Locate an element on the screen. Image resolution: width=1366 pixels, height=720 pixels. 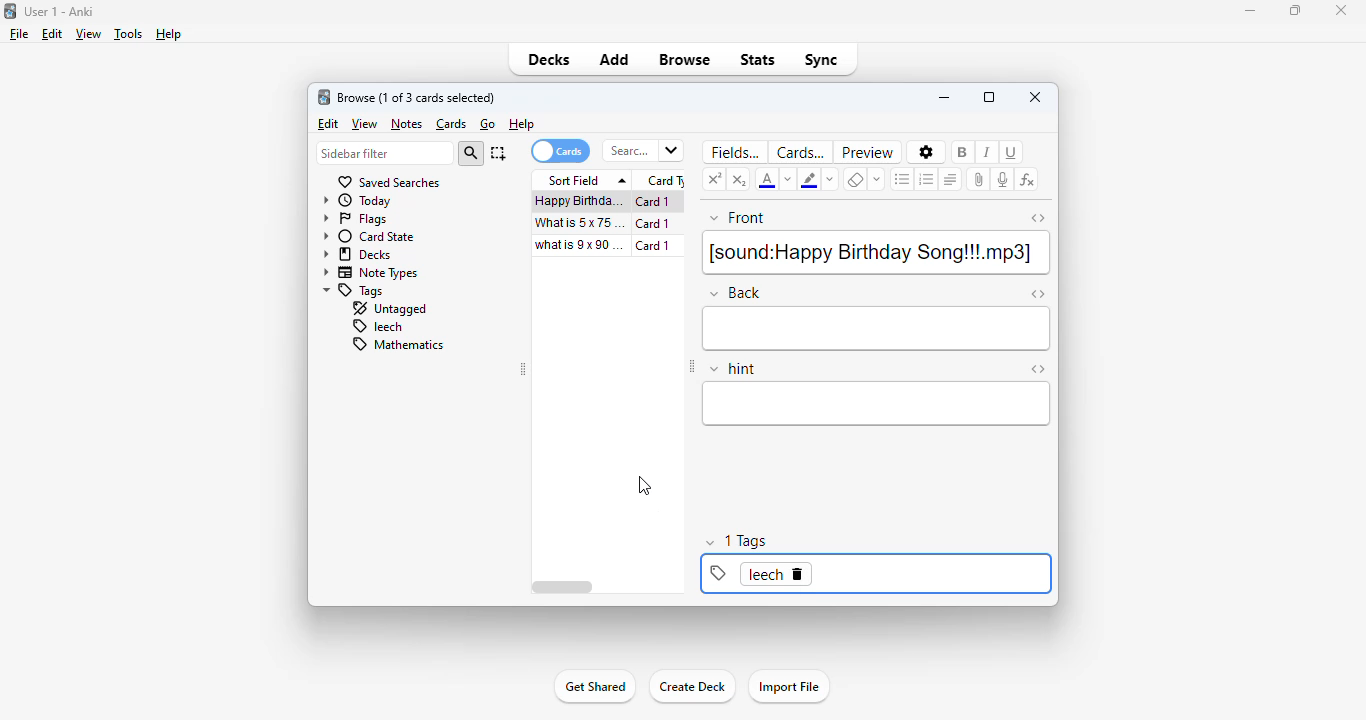
fields is located at coordinates (732, 152).